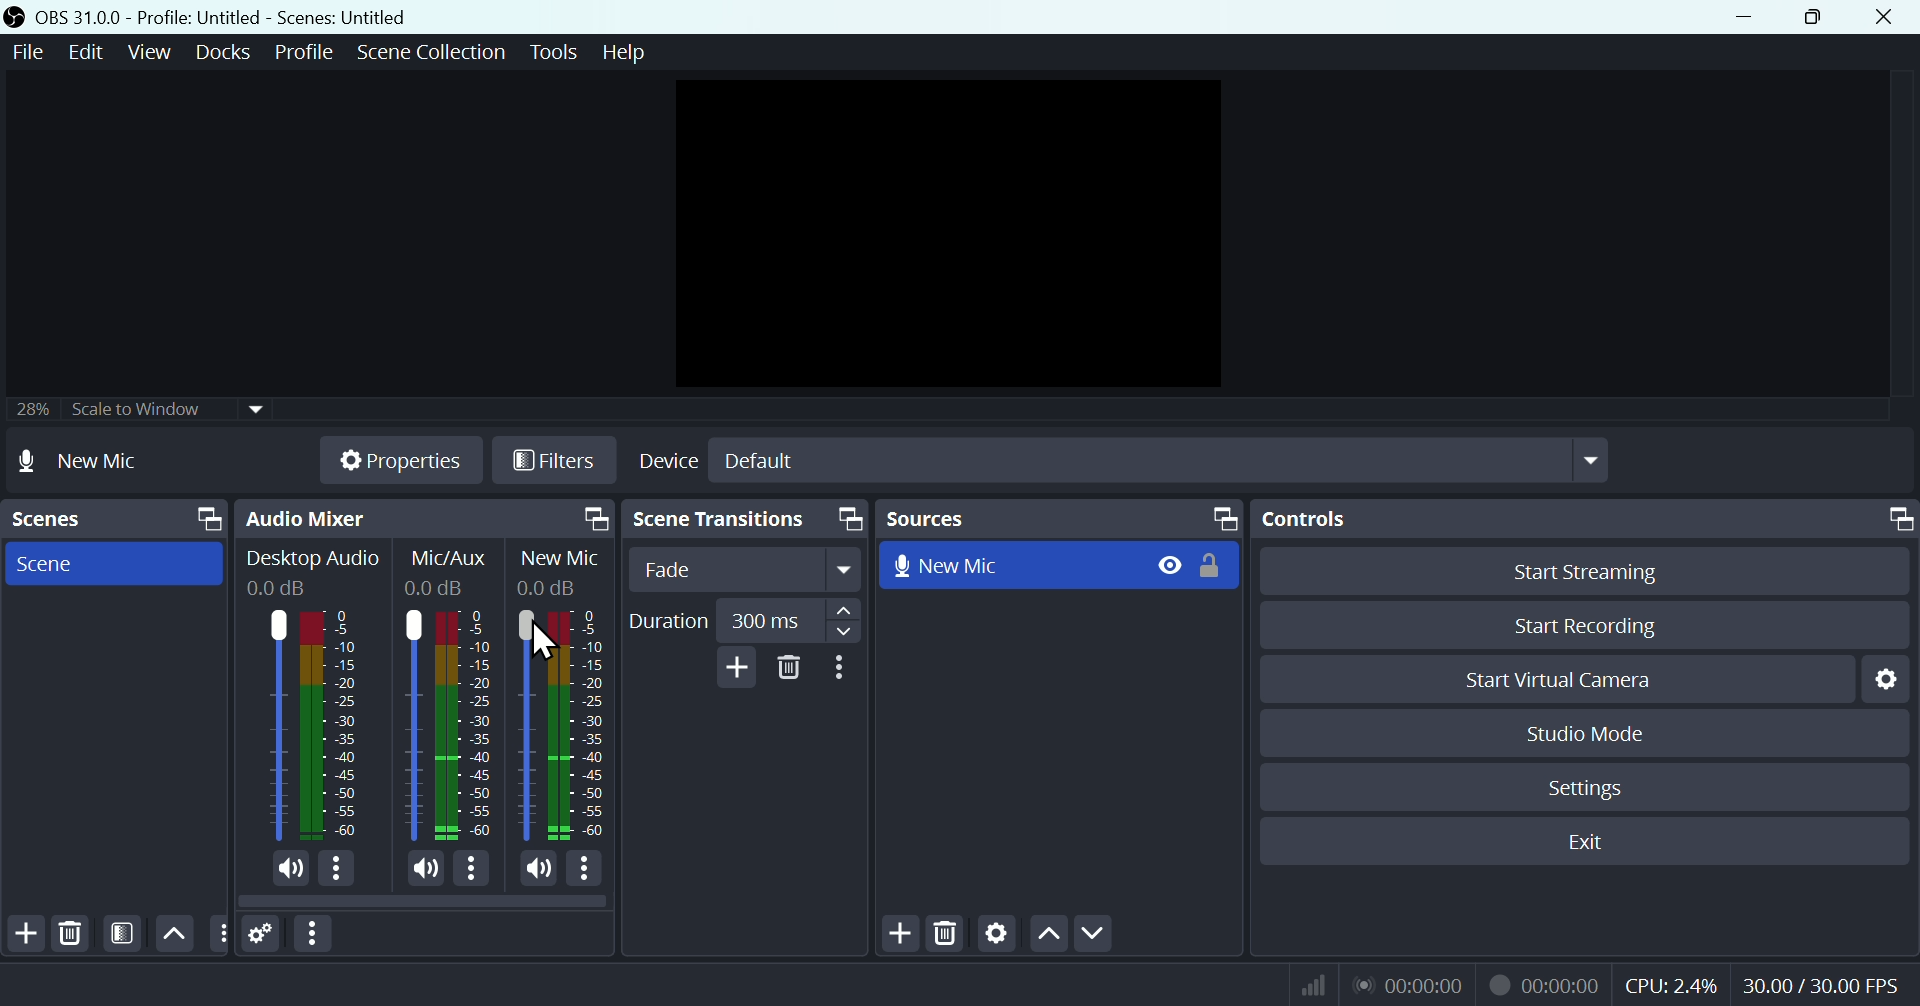 This screenshot has height=1006, width=1920. I want to click on Close, so click(1882, 17).